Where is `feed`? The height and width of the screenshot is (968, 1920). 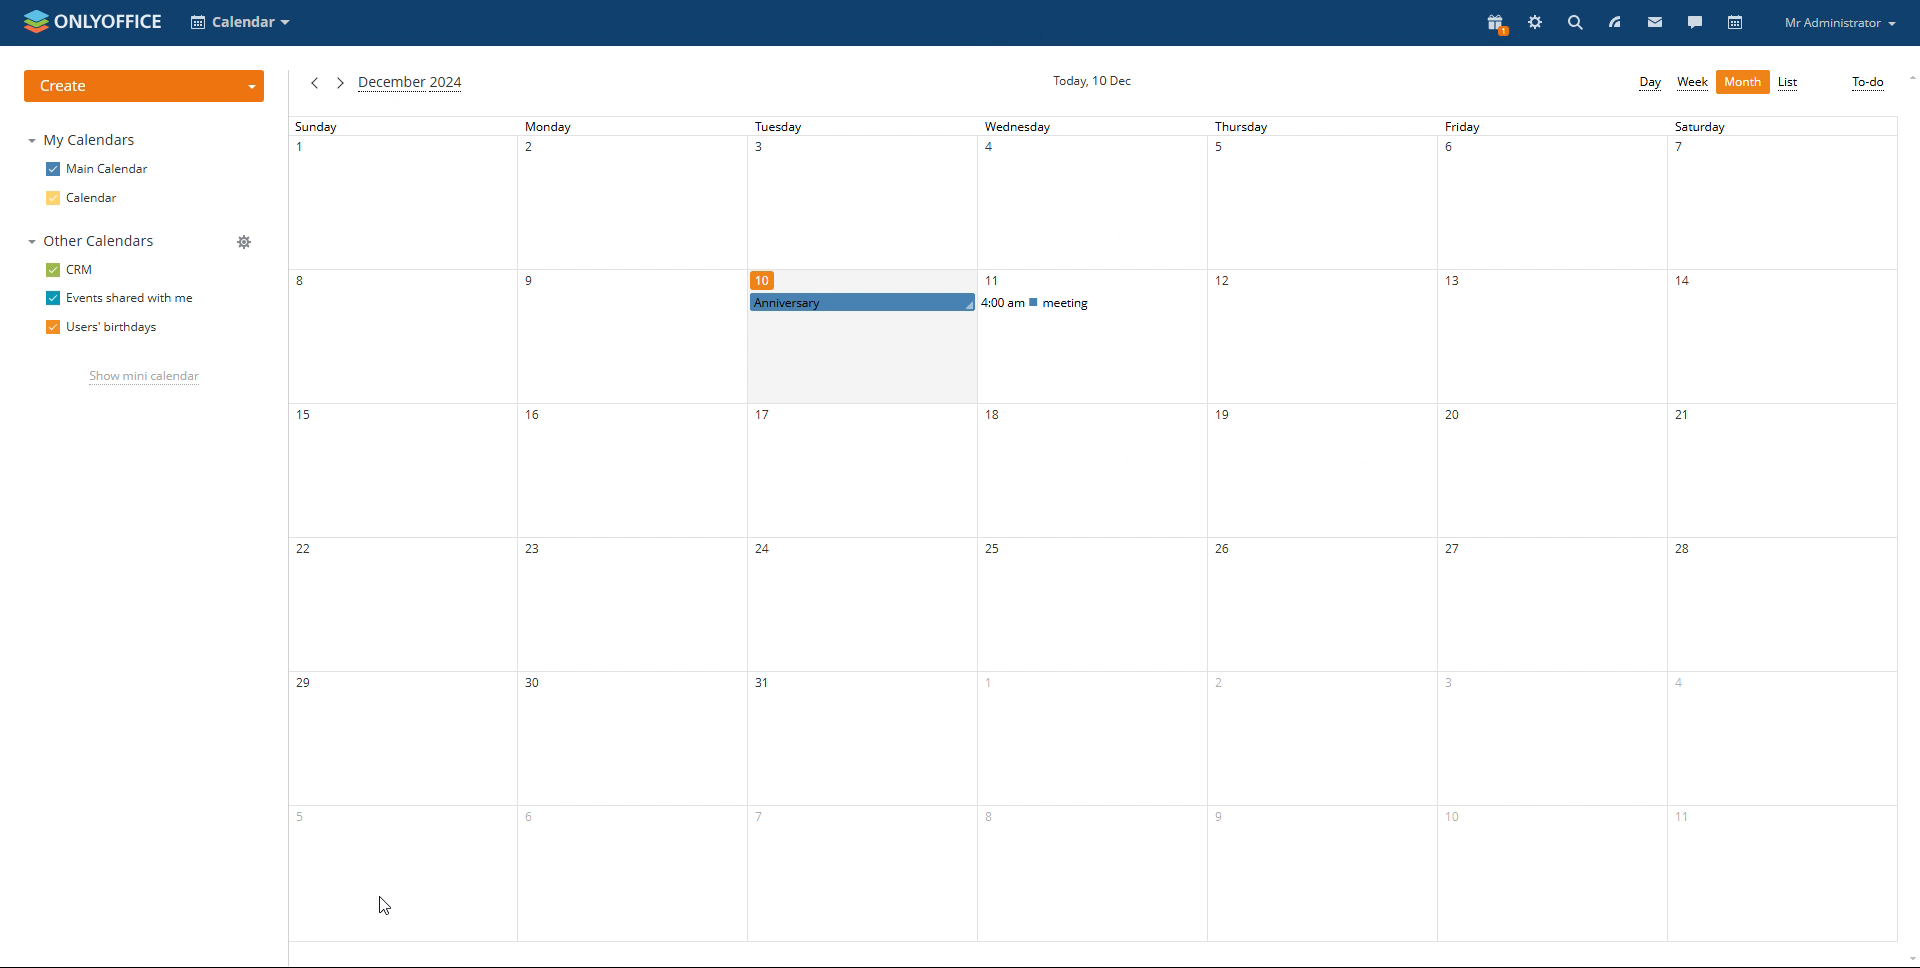
feed is located at coordinates (1617, 21).